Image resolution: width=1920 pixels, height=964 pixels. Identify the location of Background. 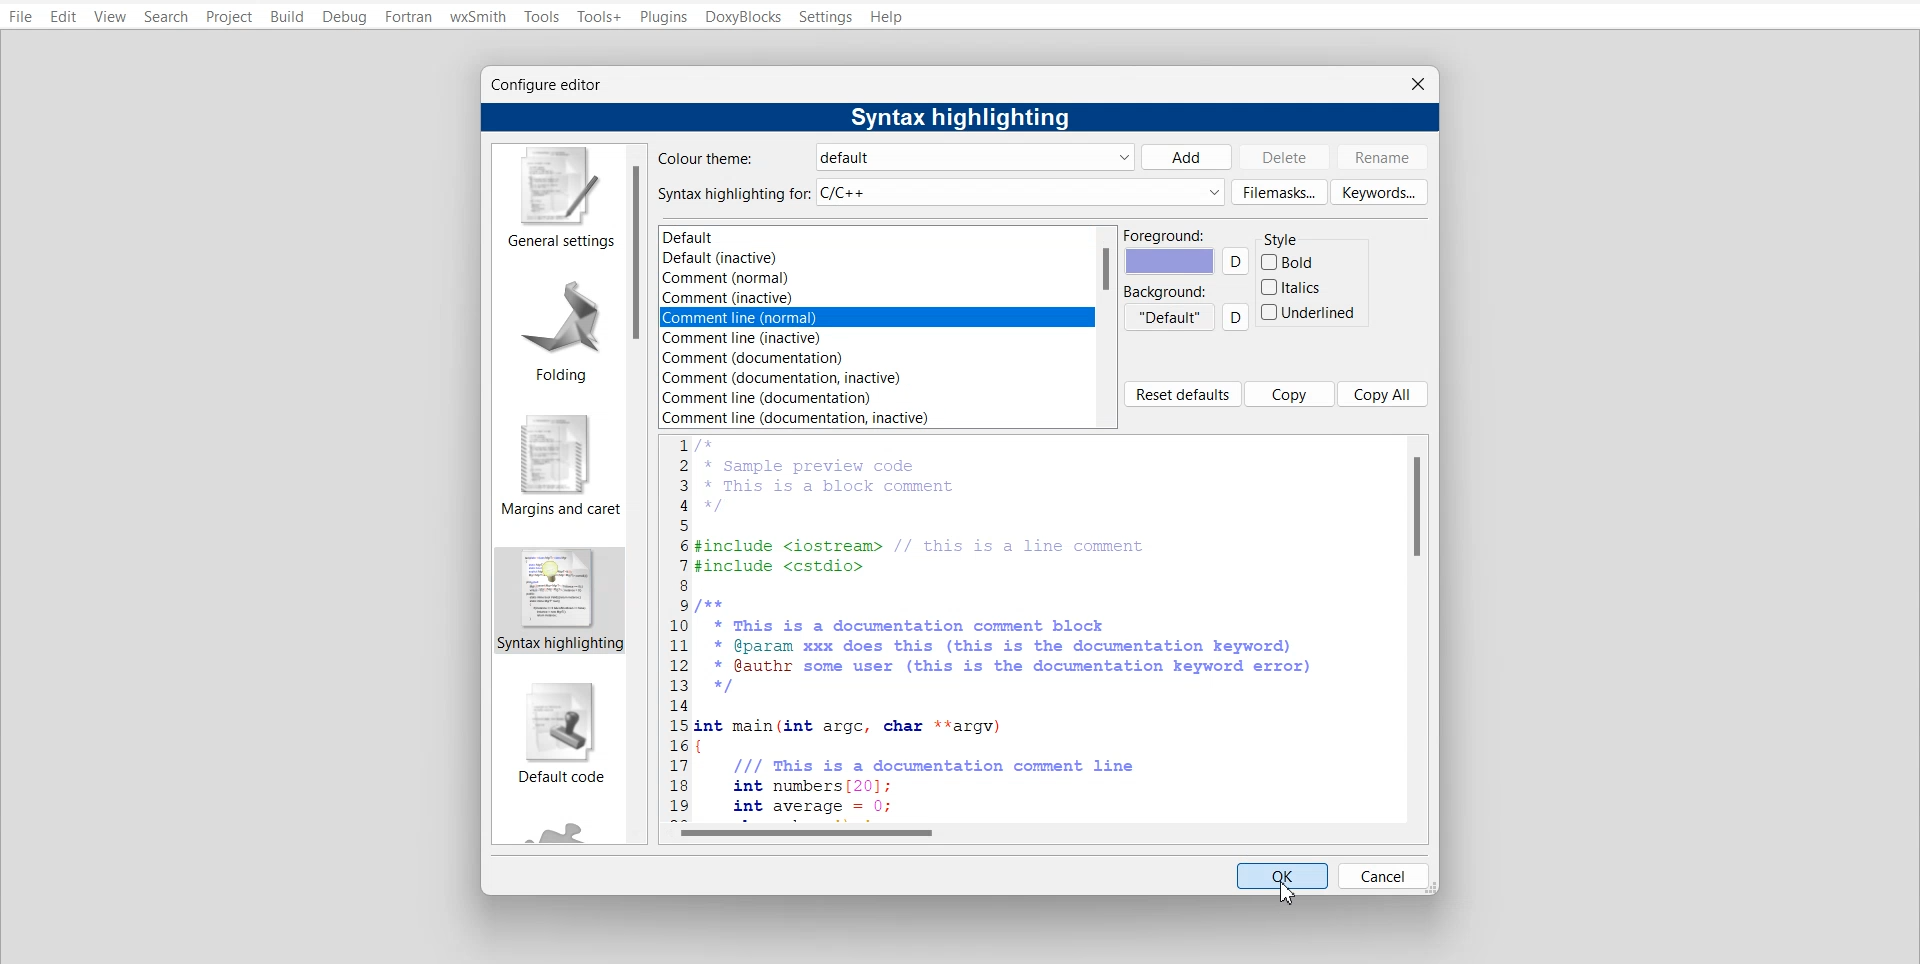
(1187, 308).